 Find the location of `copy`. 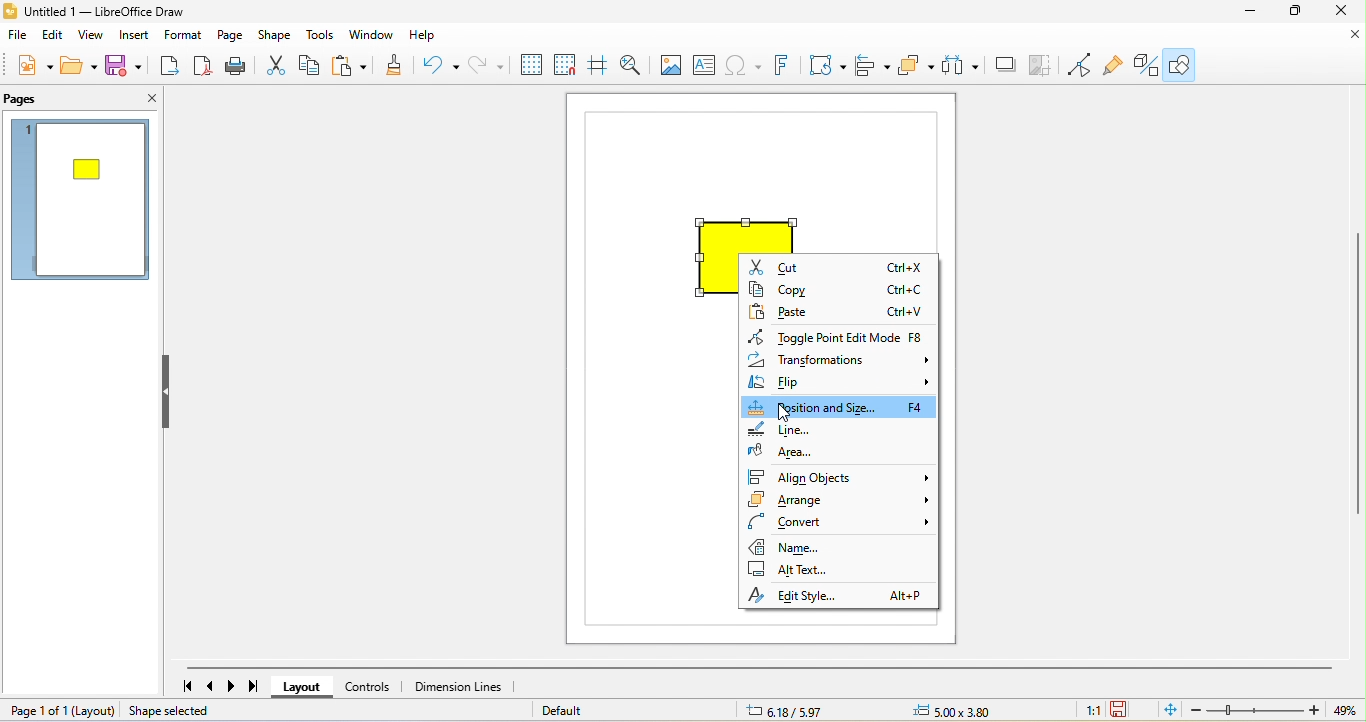

copy is located at coordinates (840, 291).